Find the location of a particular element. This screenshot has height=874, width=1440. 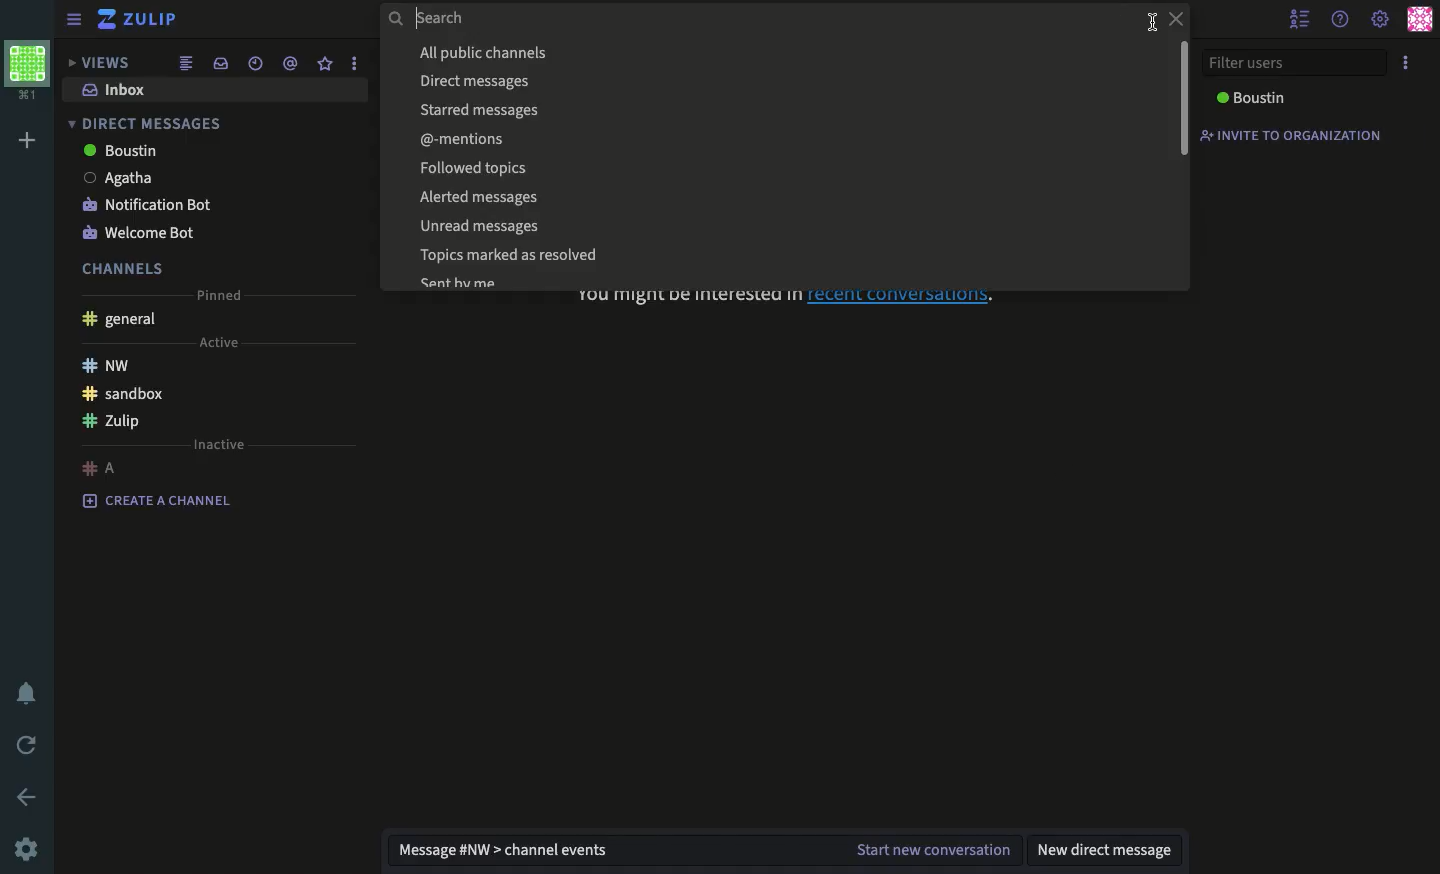

inbox is located at coordinates (220, 62).